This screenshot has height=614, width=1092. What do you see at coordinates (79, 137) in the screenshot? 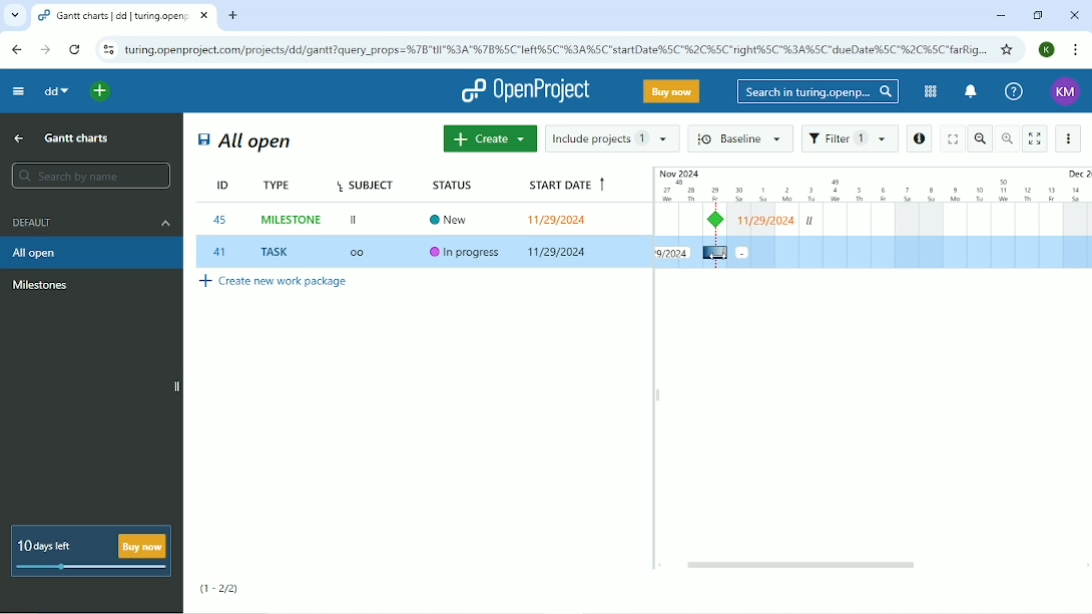
I see `Gantt charts` at bounding box center [79, 137].